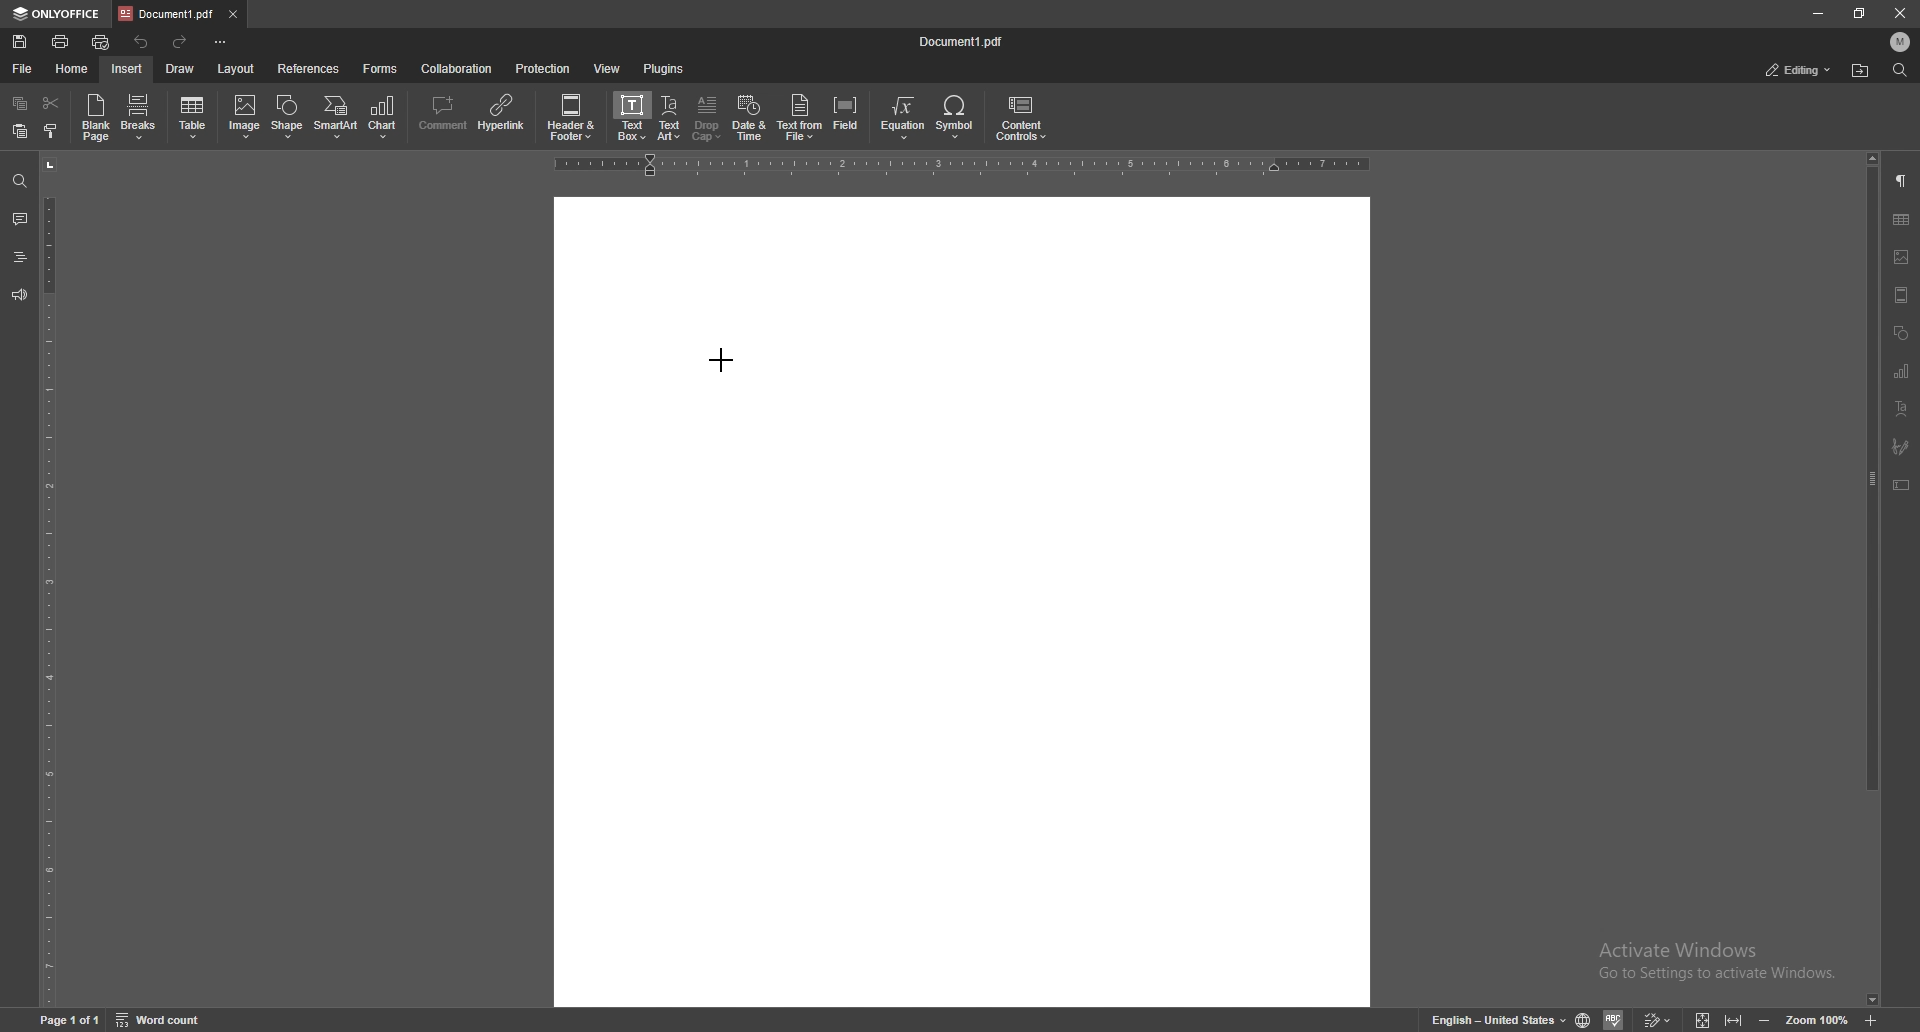 The height and width of the screenshot is (1032, 1920). Describe the element at coordinates (1584, 1020) in the screenshot. I see `set doc language` at that location.